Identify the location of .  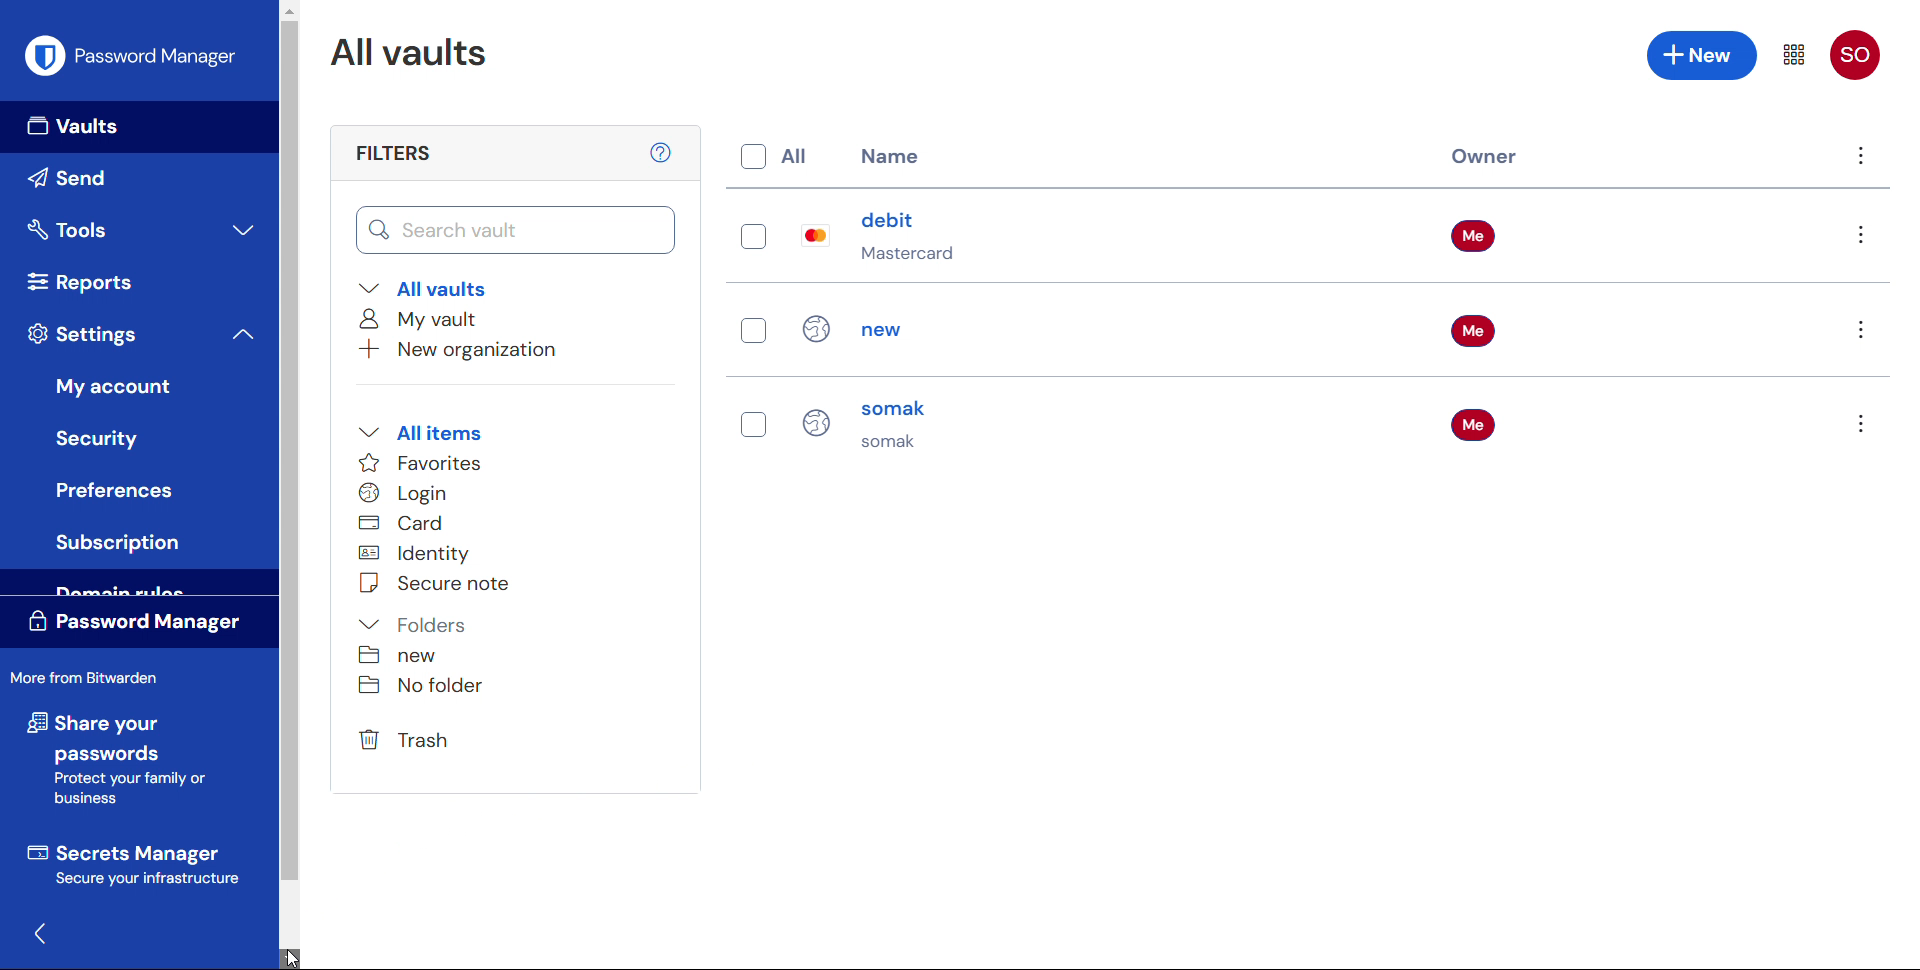
(113, 490).